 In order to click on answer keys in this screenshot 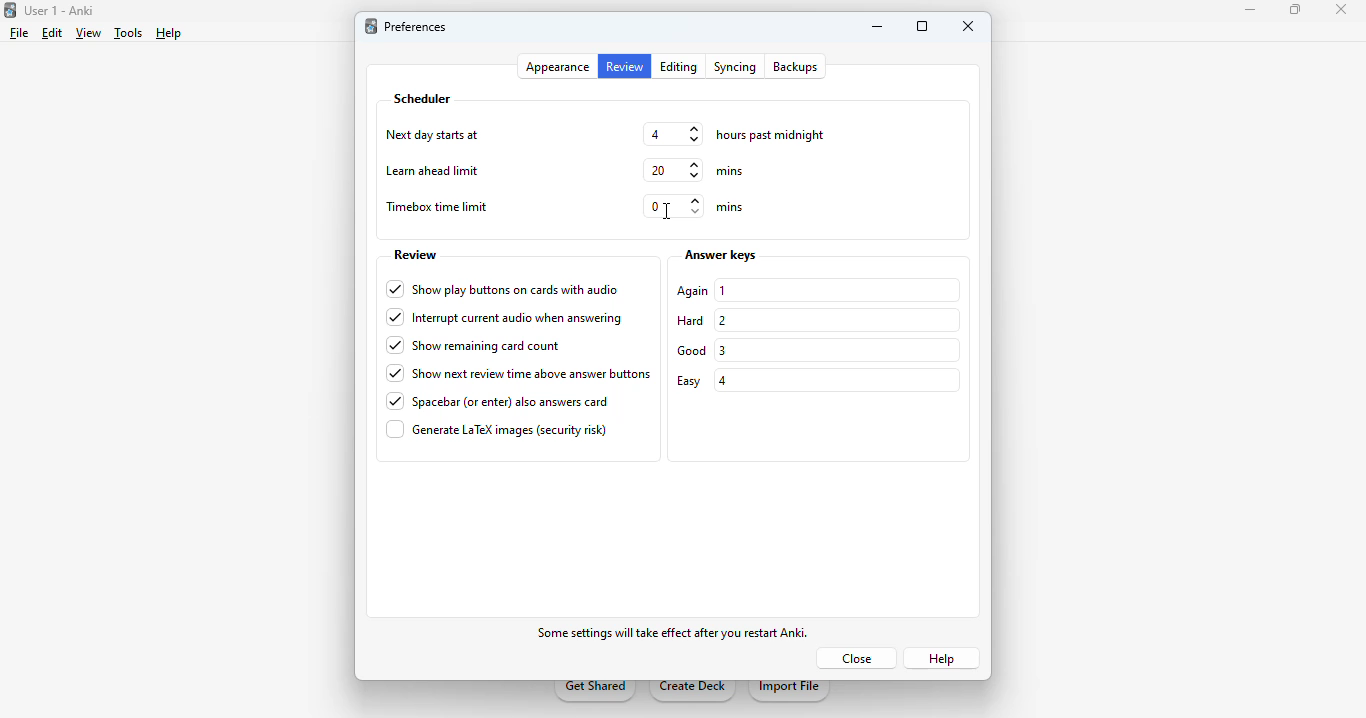, I will do `click(720, 255)`.